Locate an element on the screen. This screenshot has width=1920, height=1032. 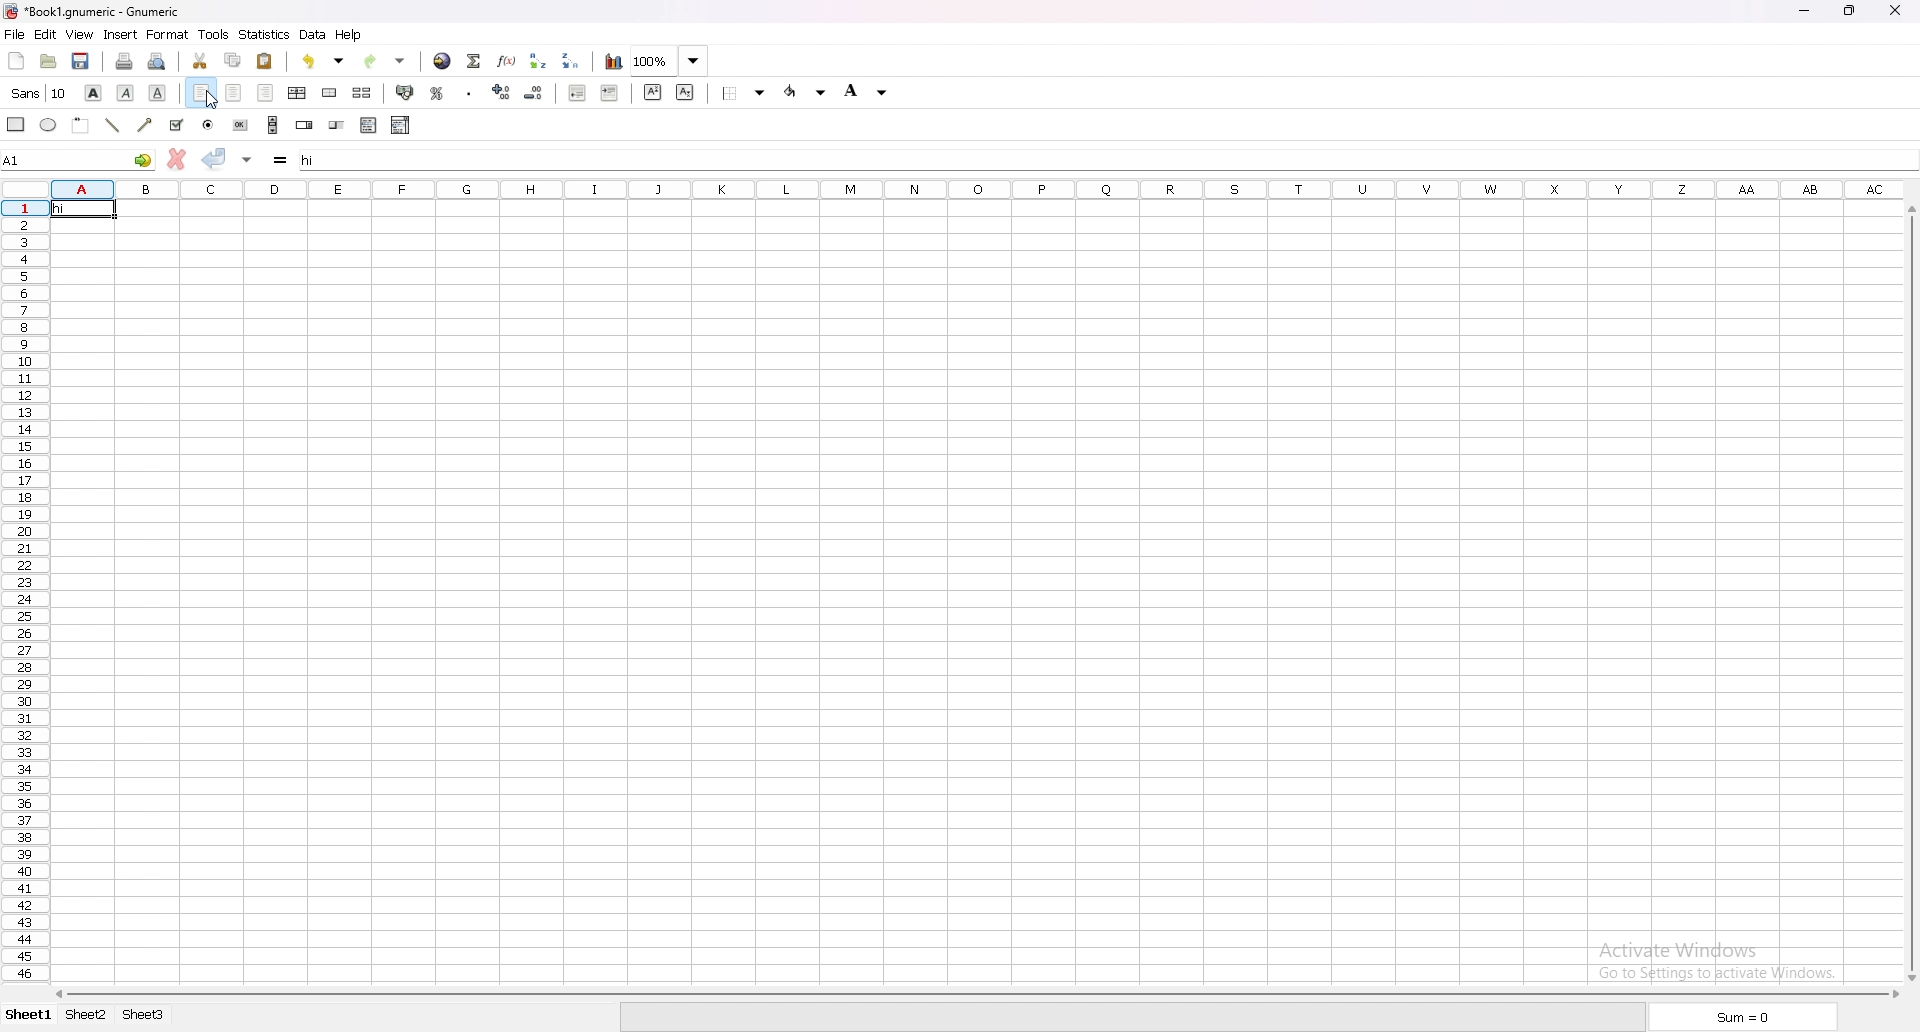
insert is located at coordinates (119, 35).